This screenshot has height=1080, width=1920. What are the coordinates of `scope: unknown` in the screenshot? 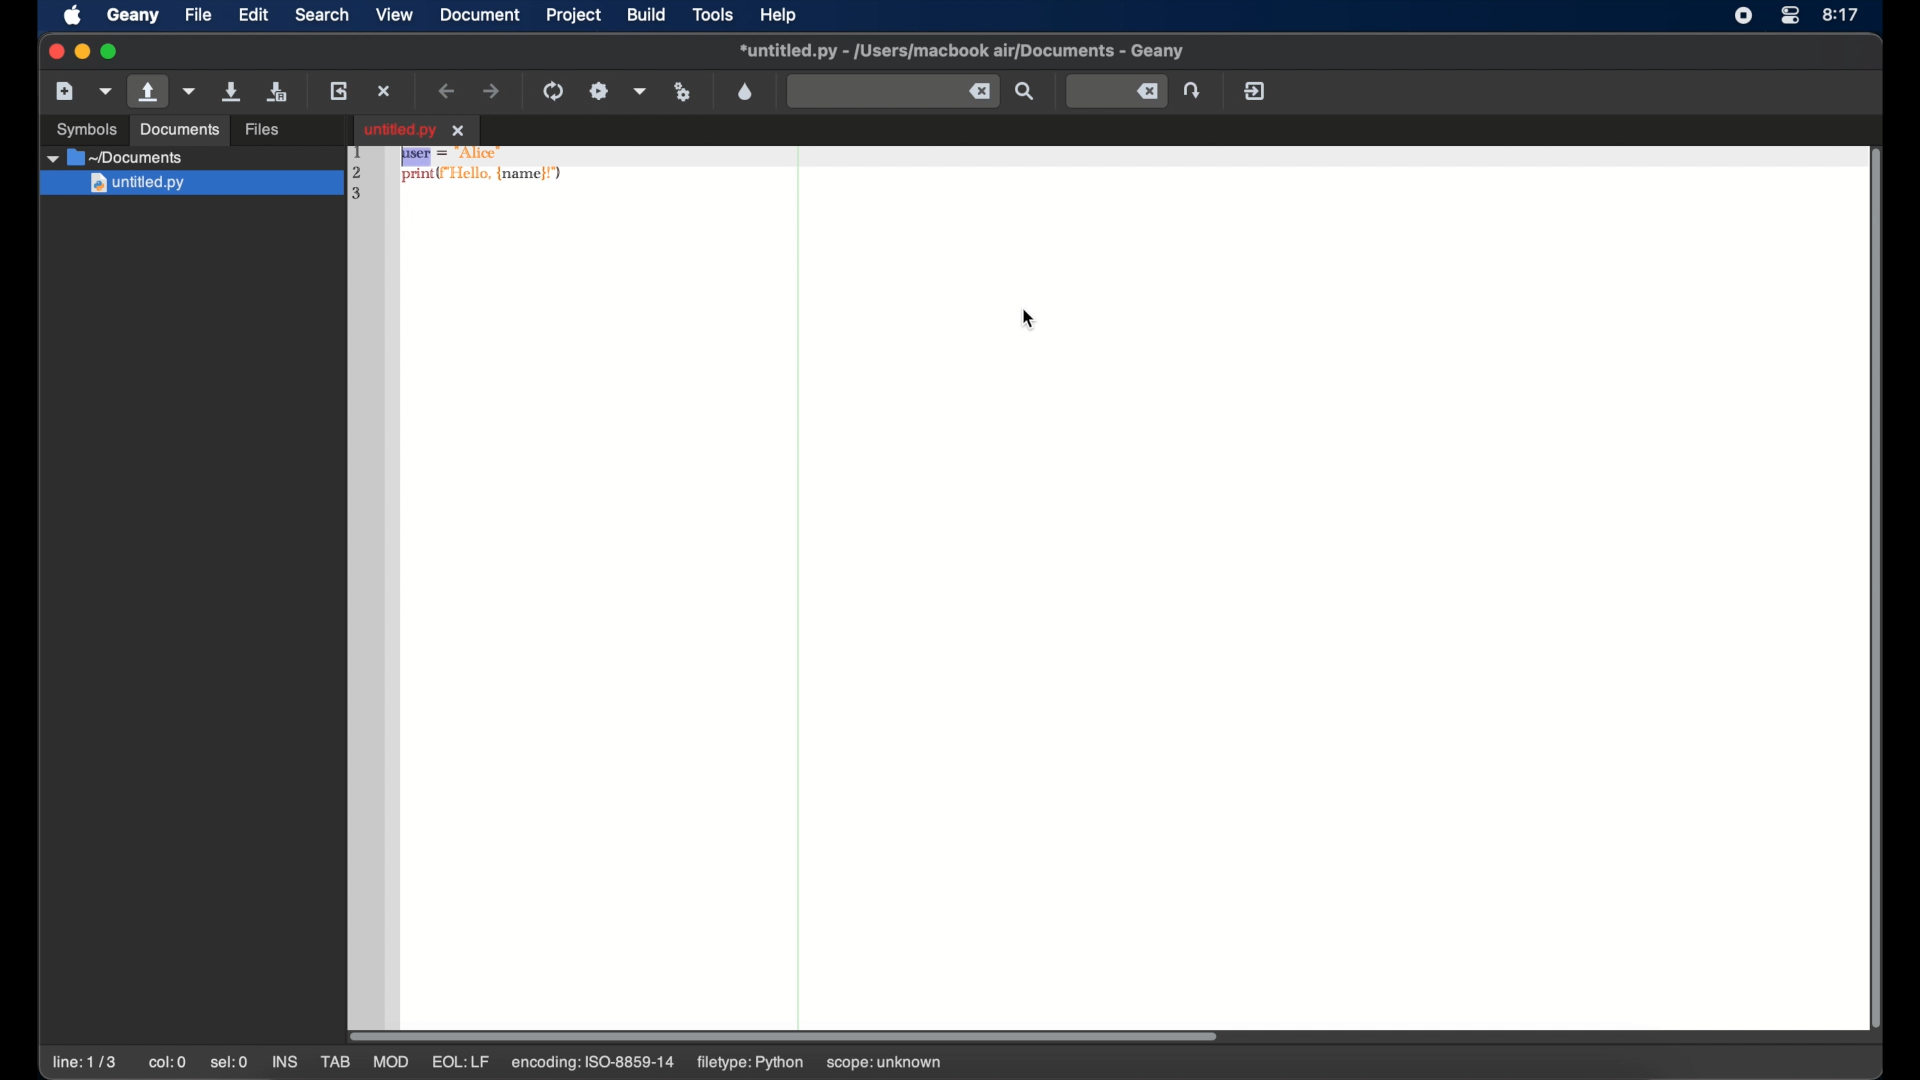 It's located at (891, 1064).